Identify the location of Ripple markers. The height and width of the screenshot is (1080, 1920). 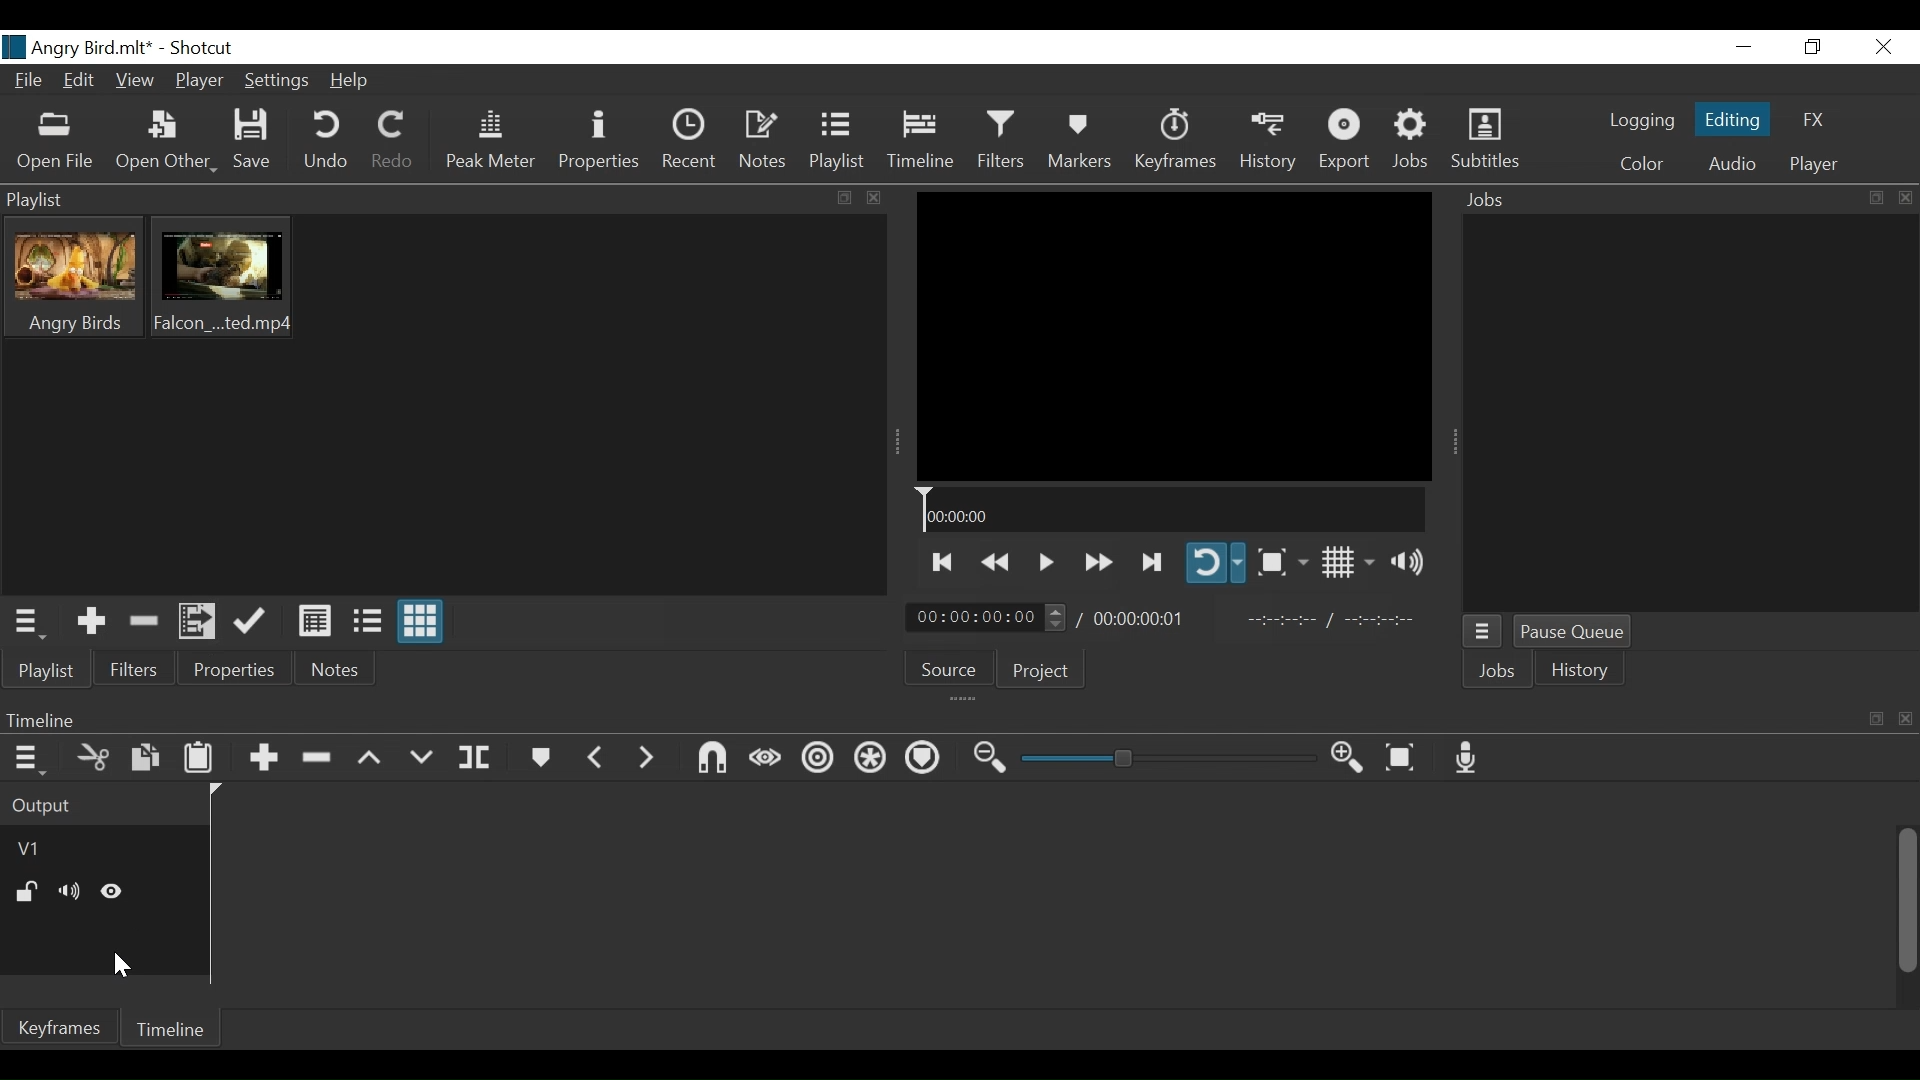
(926, 759).